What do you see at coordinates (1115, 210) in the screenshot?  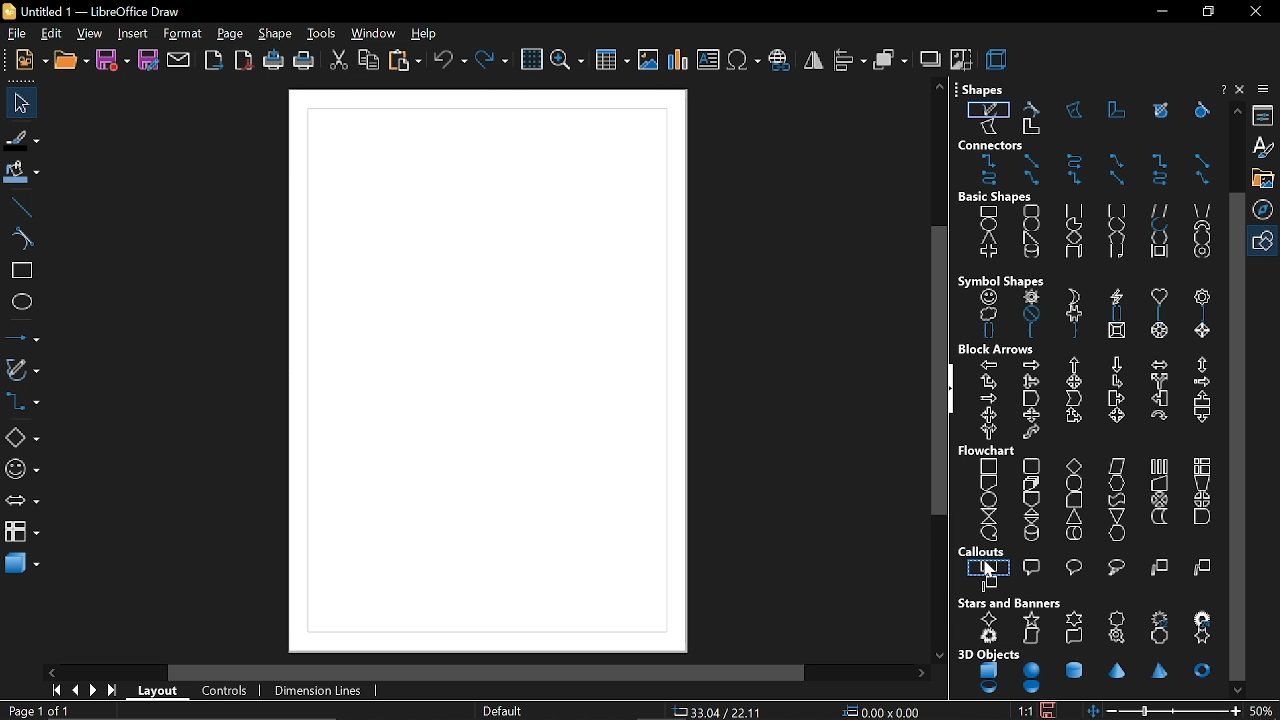 I see `rounded square` at bounding box center [1115, 210].